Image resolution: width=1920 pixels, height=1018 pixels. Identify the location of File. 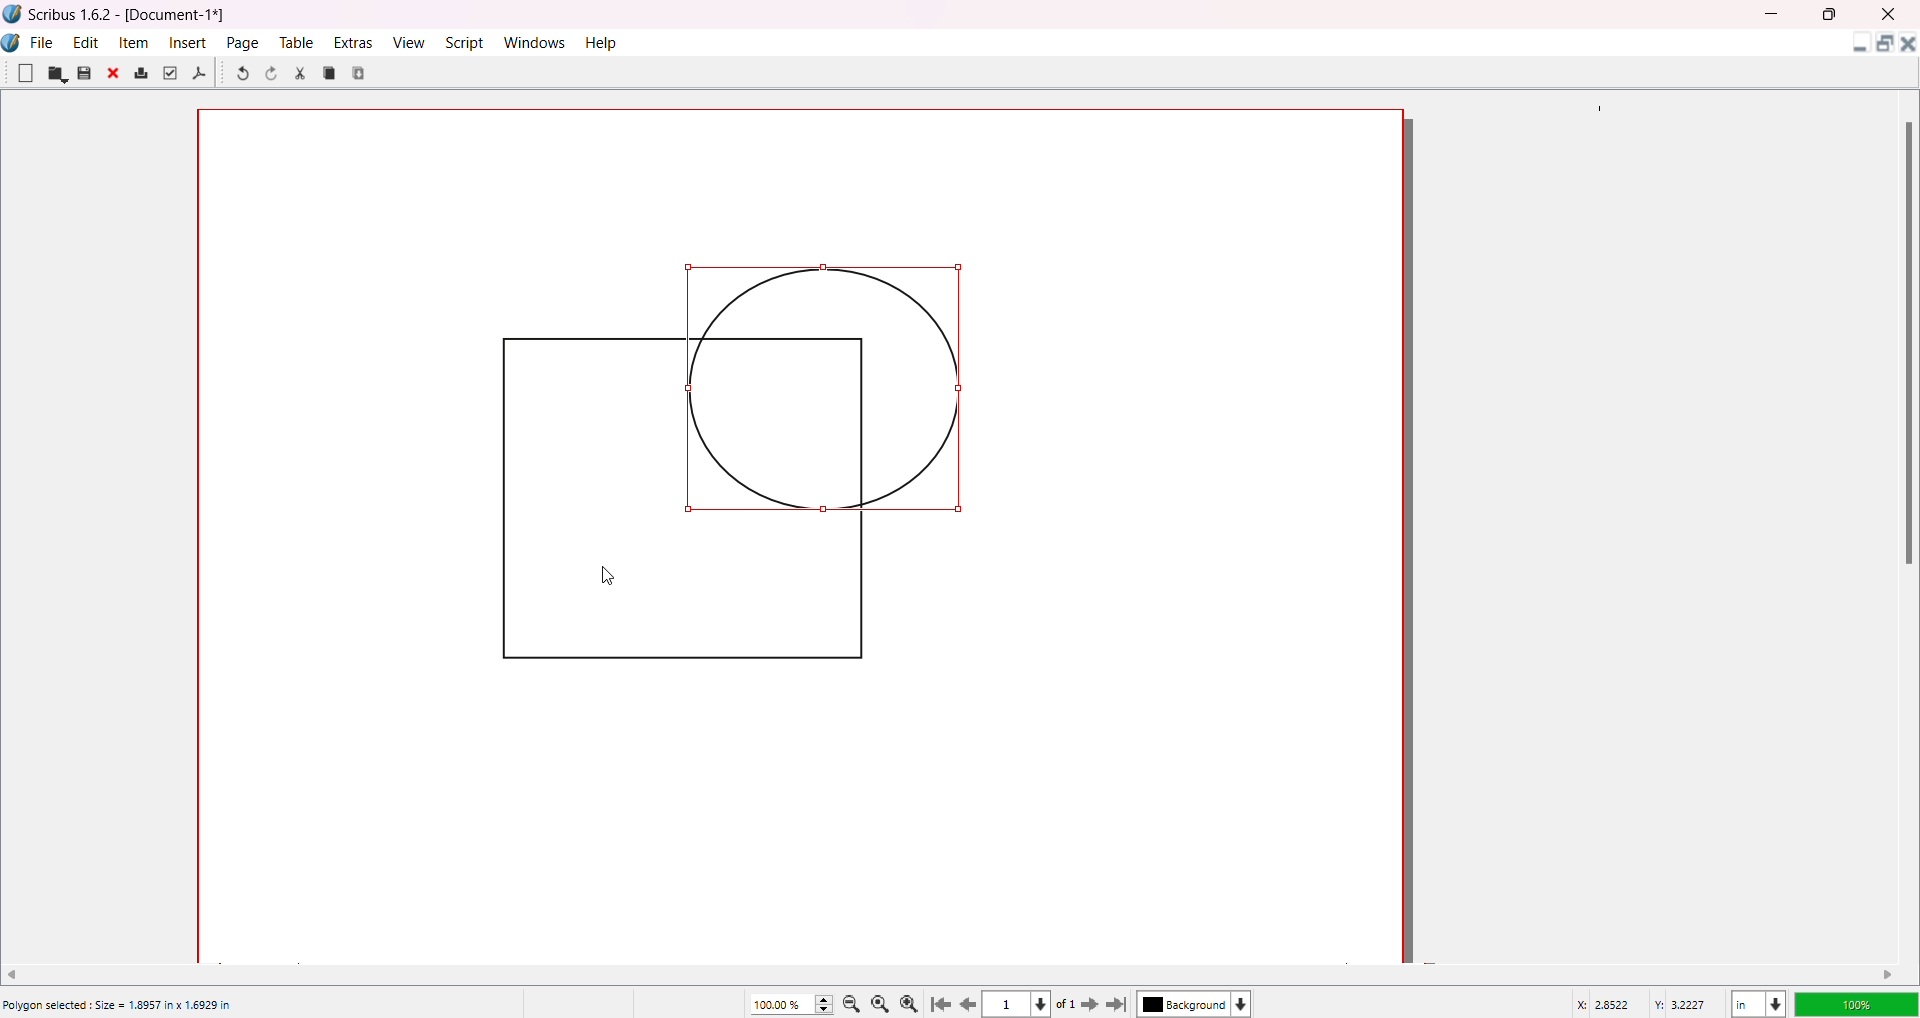
(43, 40).